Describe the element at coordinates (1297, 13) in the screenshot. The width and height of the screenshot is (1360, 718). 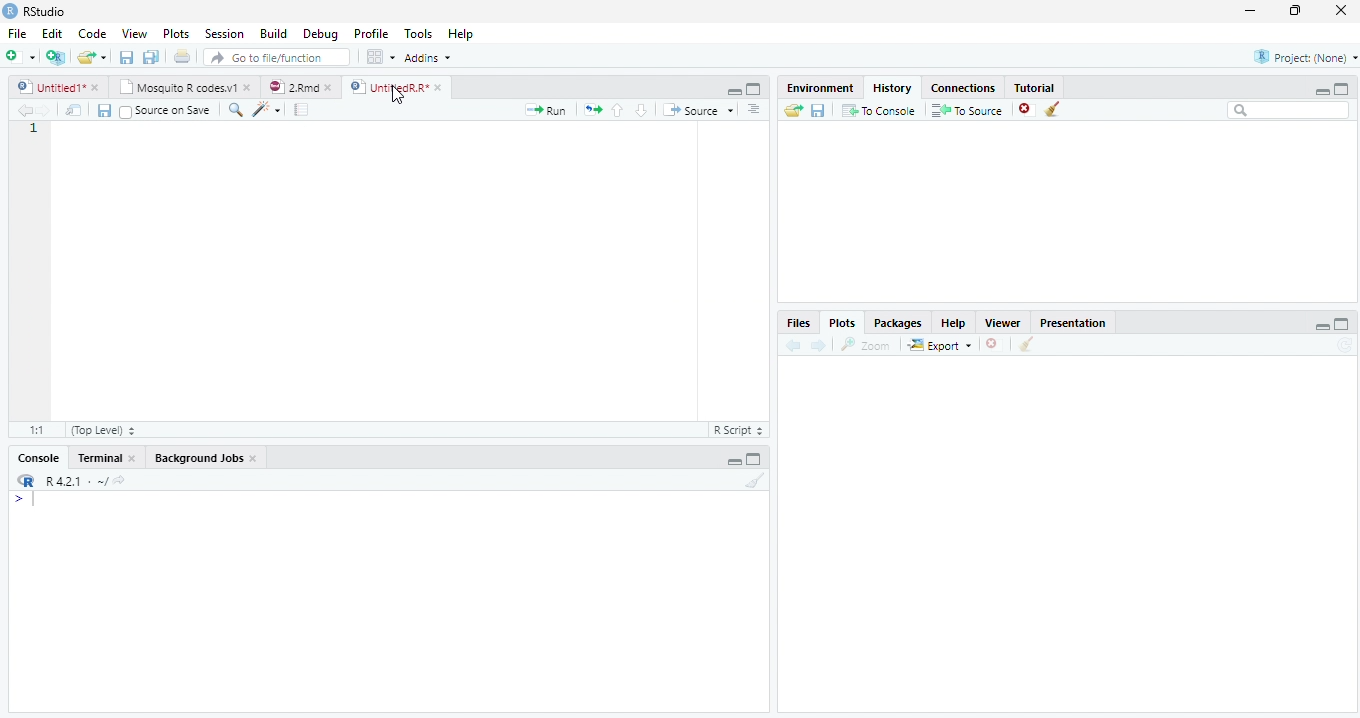
I see `Maximize` at that location.